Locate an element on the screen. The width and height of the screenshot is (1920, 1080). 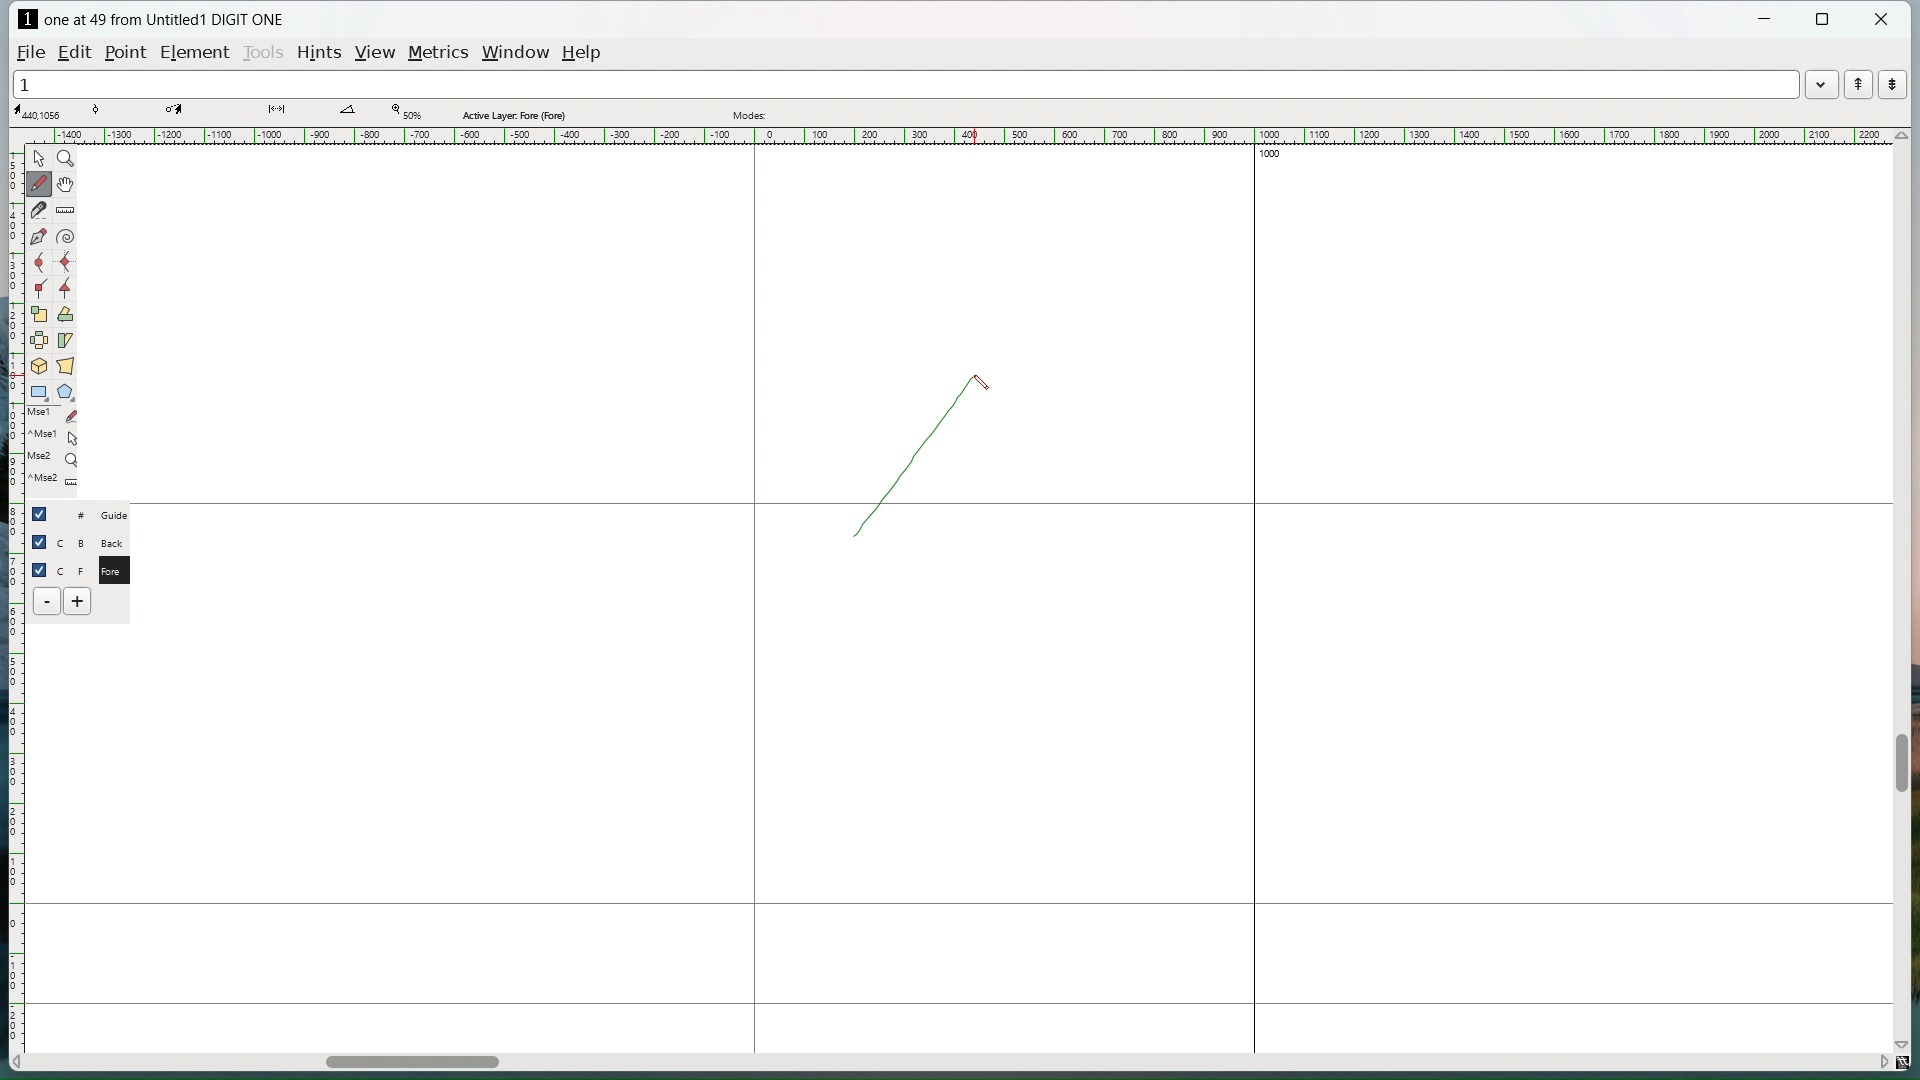
vertical scrollbar is located at coordinates (1900, 763).